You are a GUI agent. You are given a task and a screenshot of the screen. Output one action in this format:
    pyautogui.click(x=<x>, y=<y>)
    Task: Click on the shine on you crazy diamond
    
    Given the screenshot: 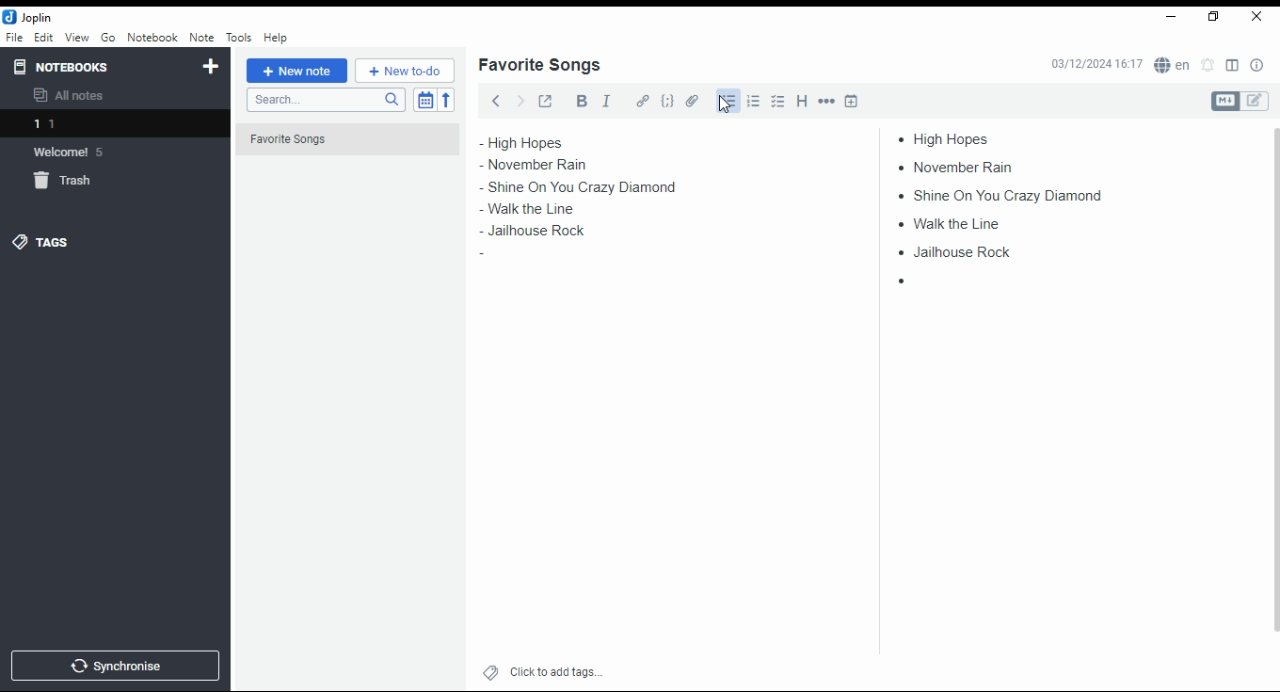 What is the action you would take?
    pyautogui.click(x=993, y=194)
    